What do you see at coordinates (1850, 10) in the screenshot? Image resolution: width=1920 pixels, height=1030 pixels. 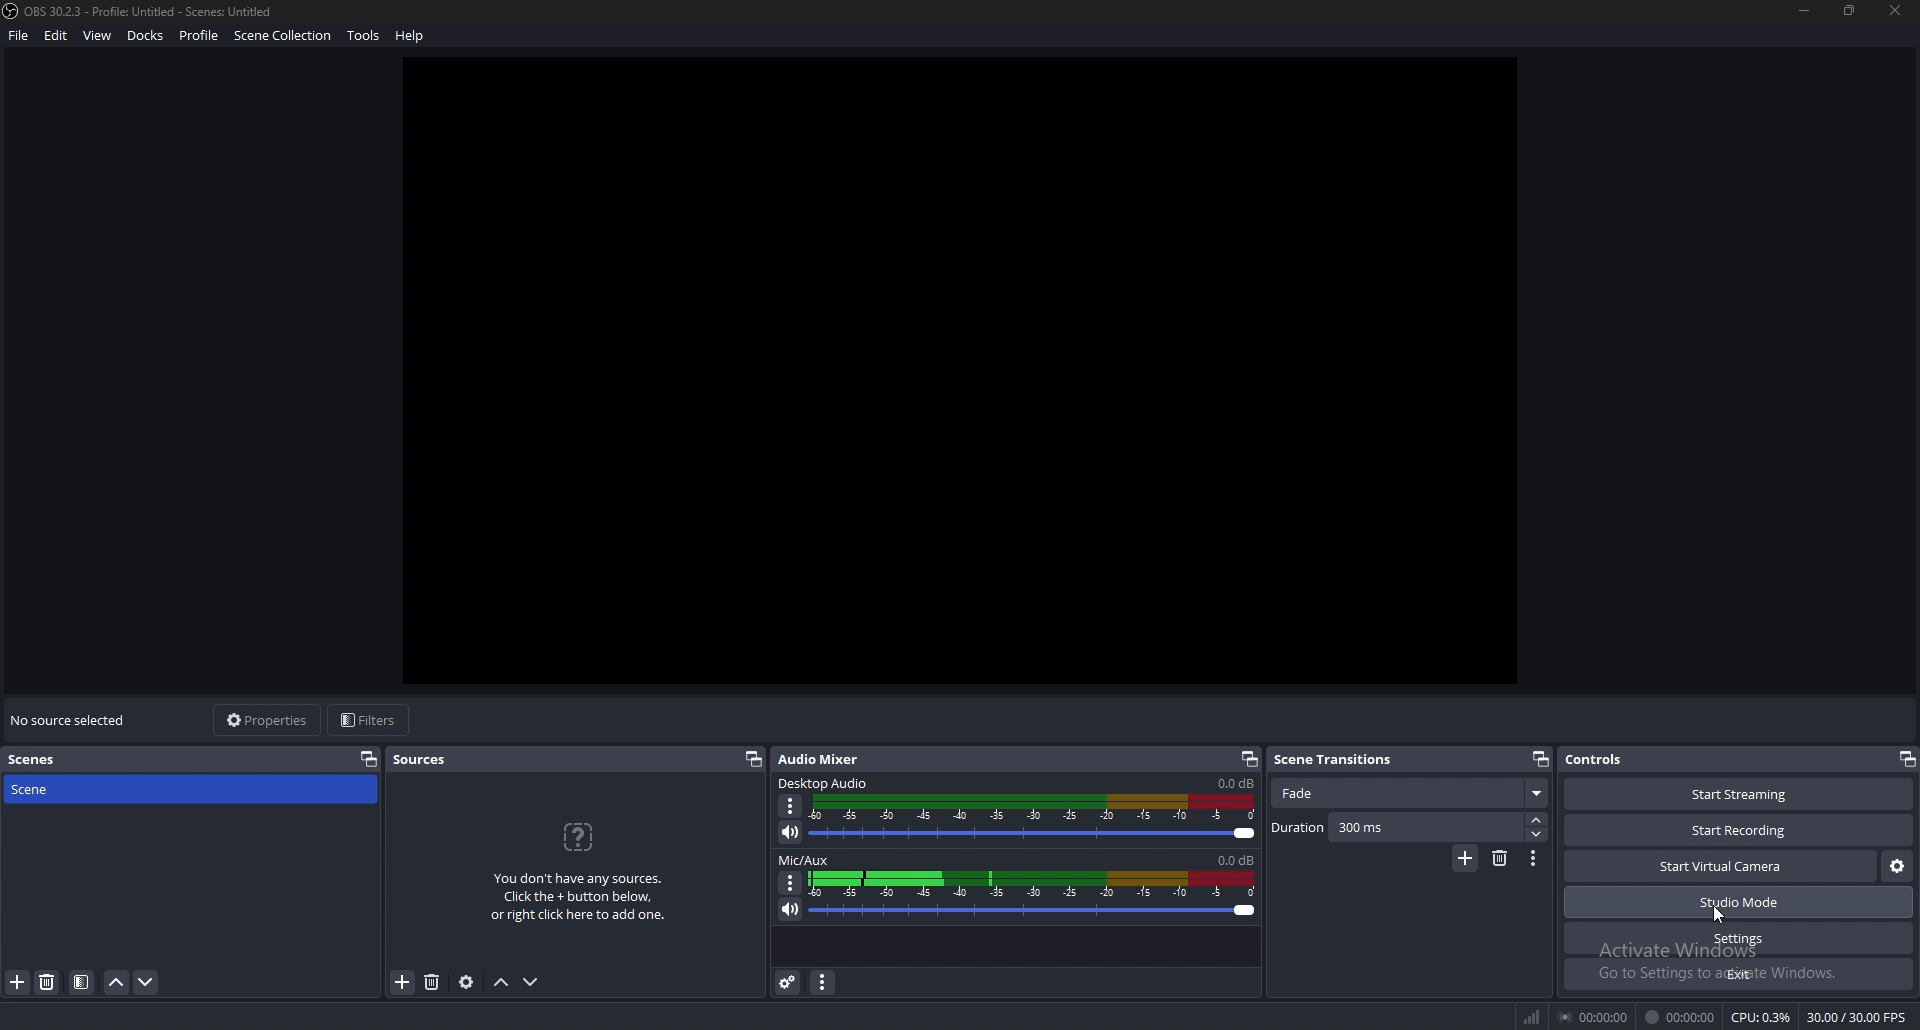 I see `resize` at bounding box center [1850, 10].